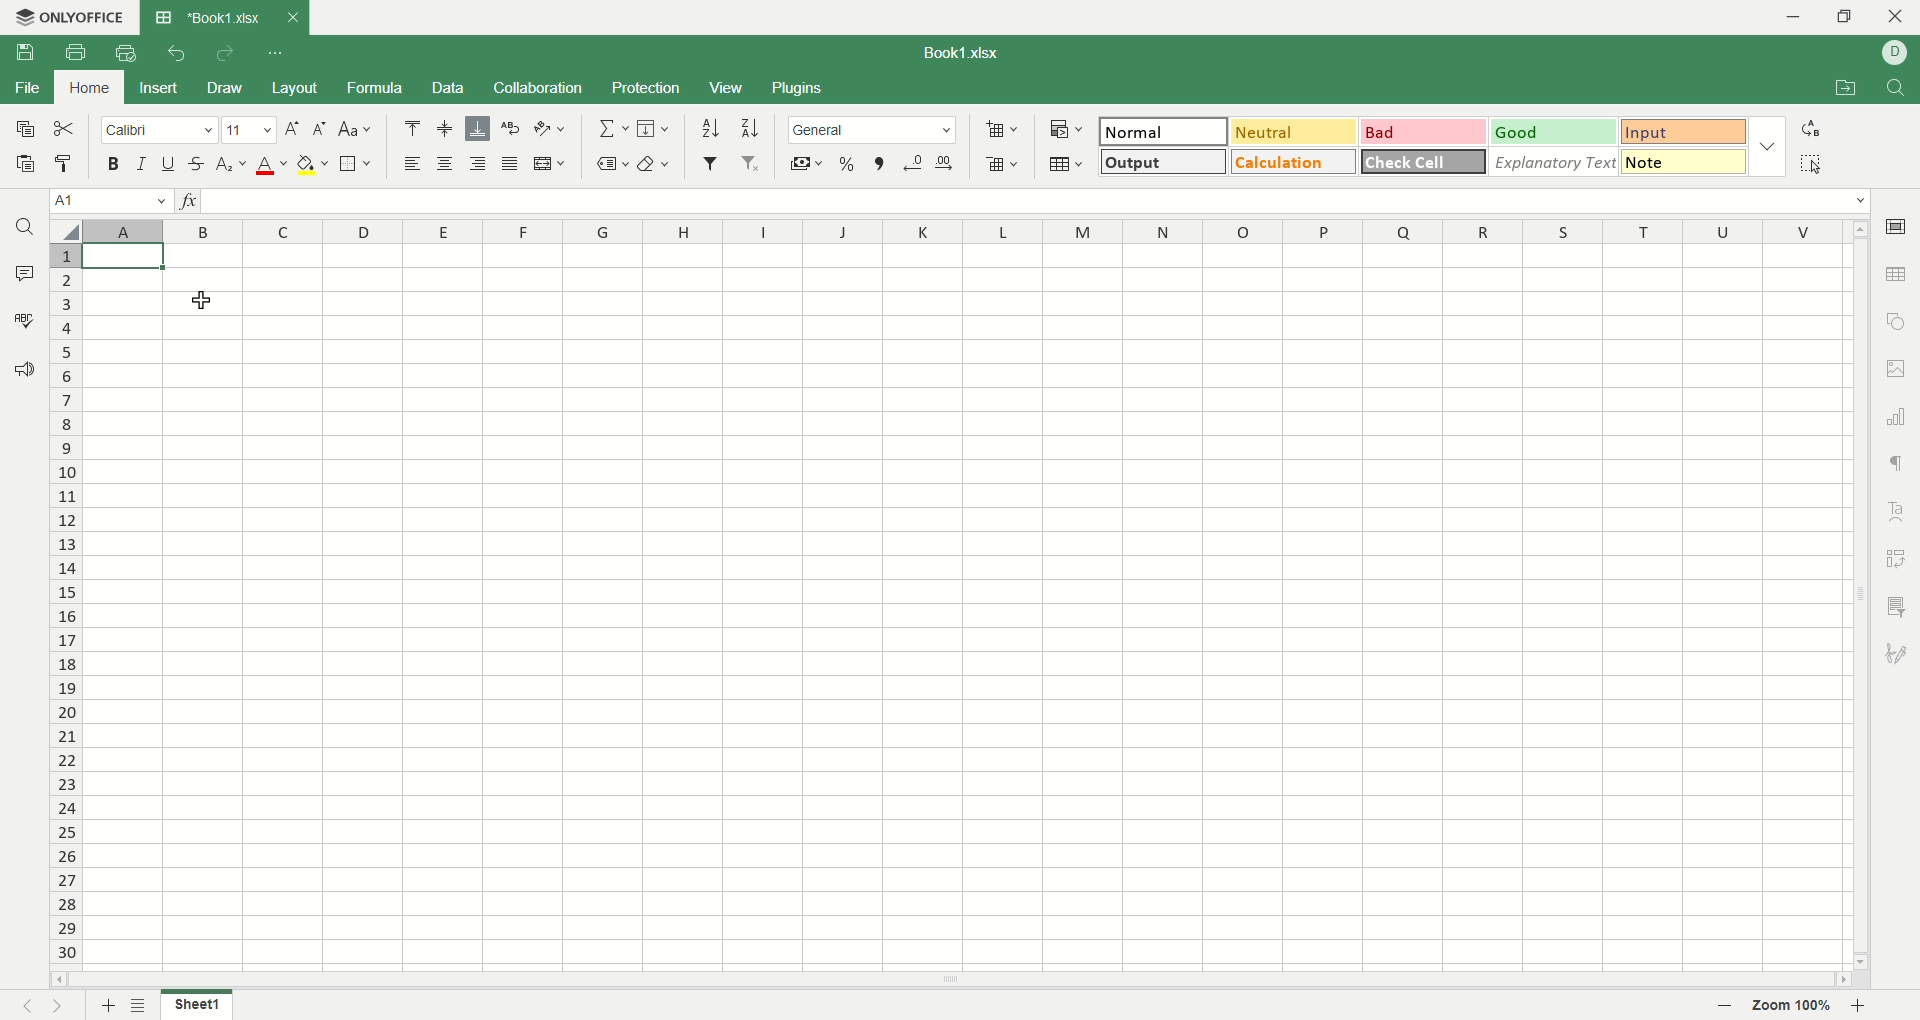 Image resolution: width=1920 pixels, height=1020 pixels. I want to click on align bottom, so click(476, 128).